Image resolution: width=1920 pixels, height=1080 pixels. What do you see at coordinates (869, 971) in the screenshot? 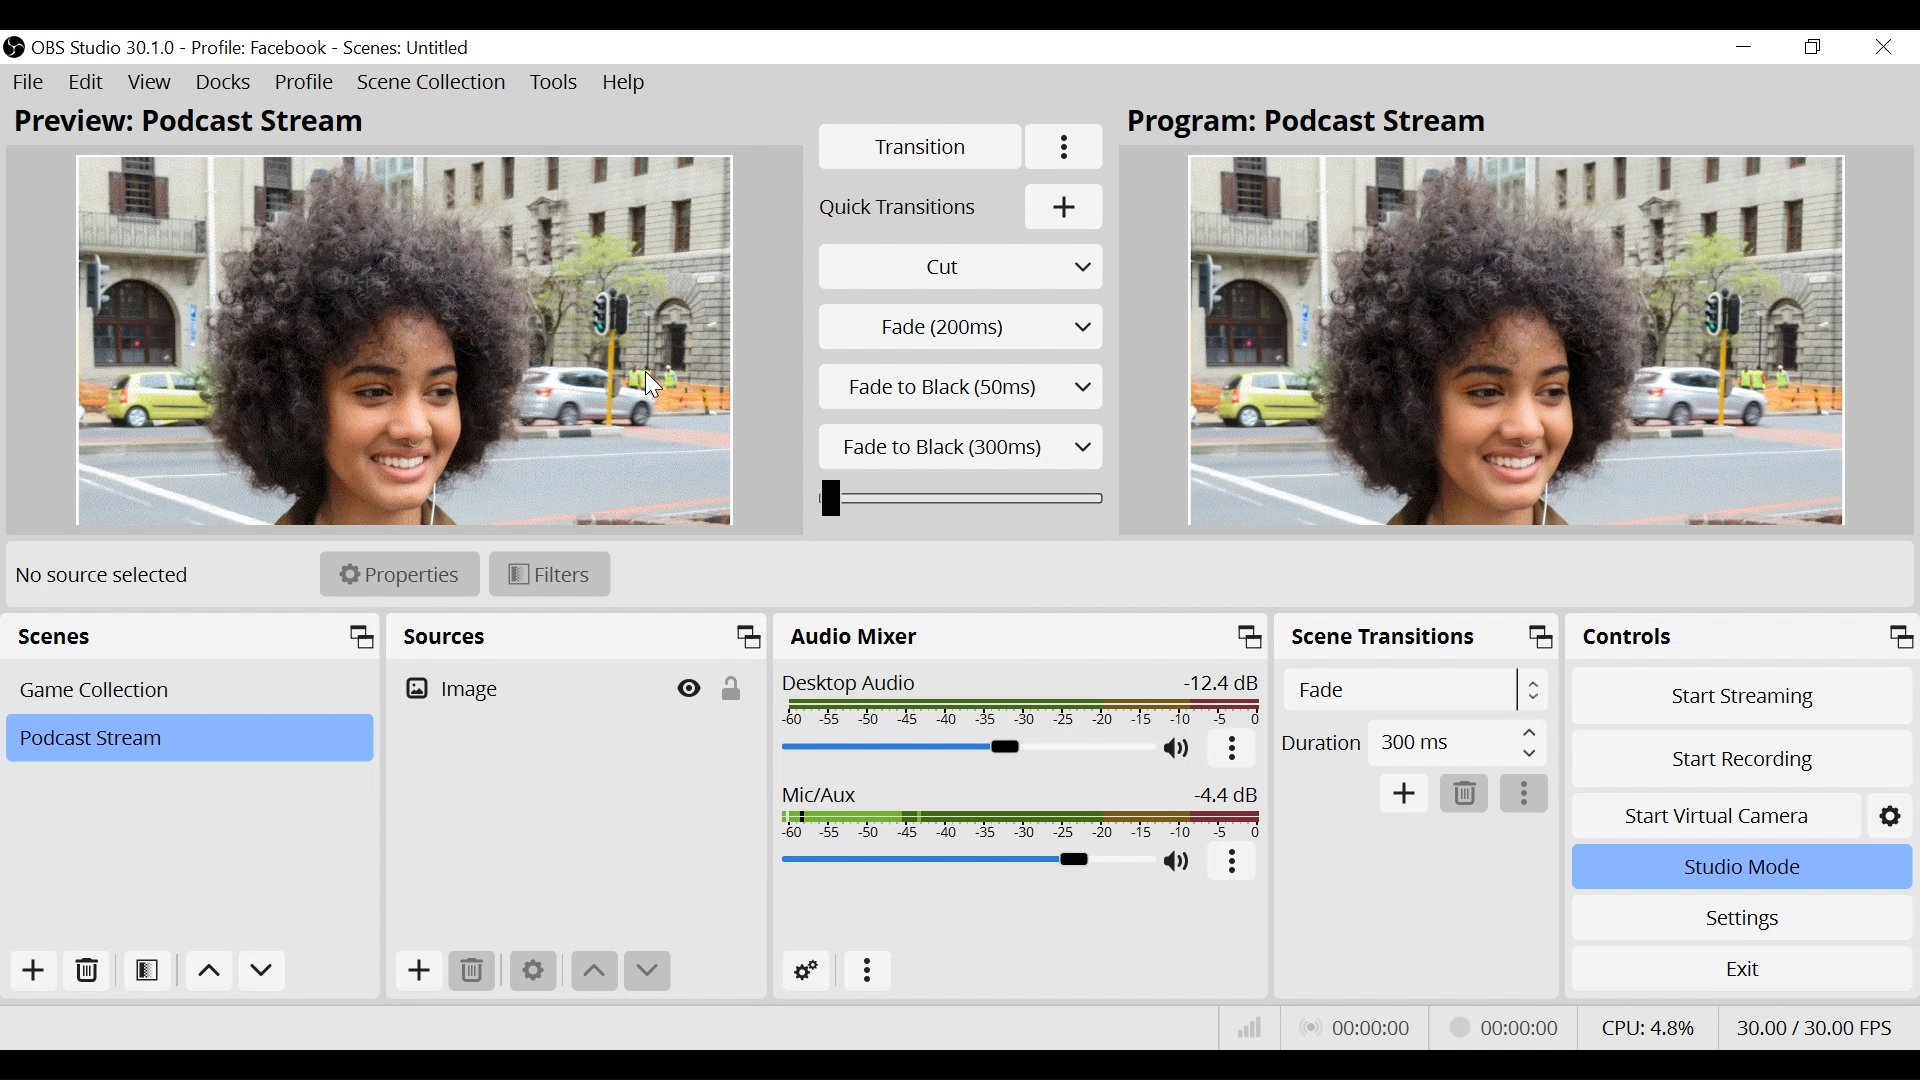
I see `more options` at bounding box center [869, 971].